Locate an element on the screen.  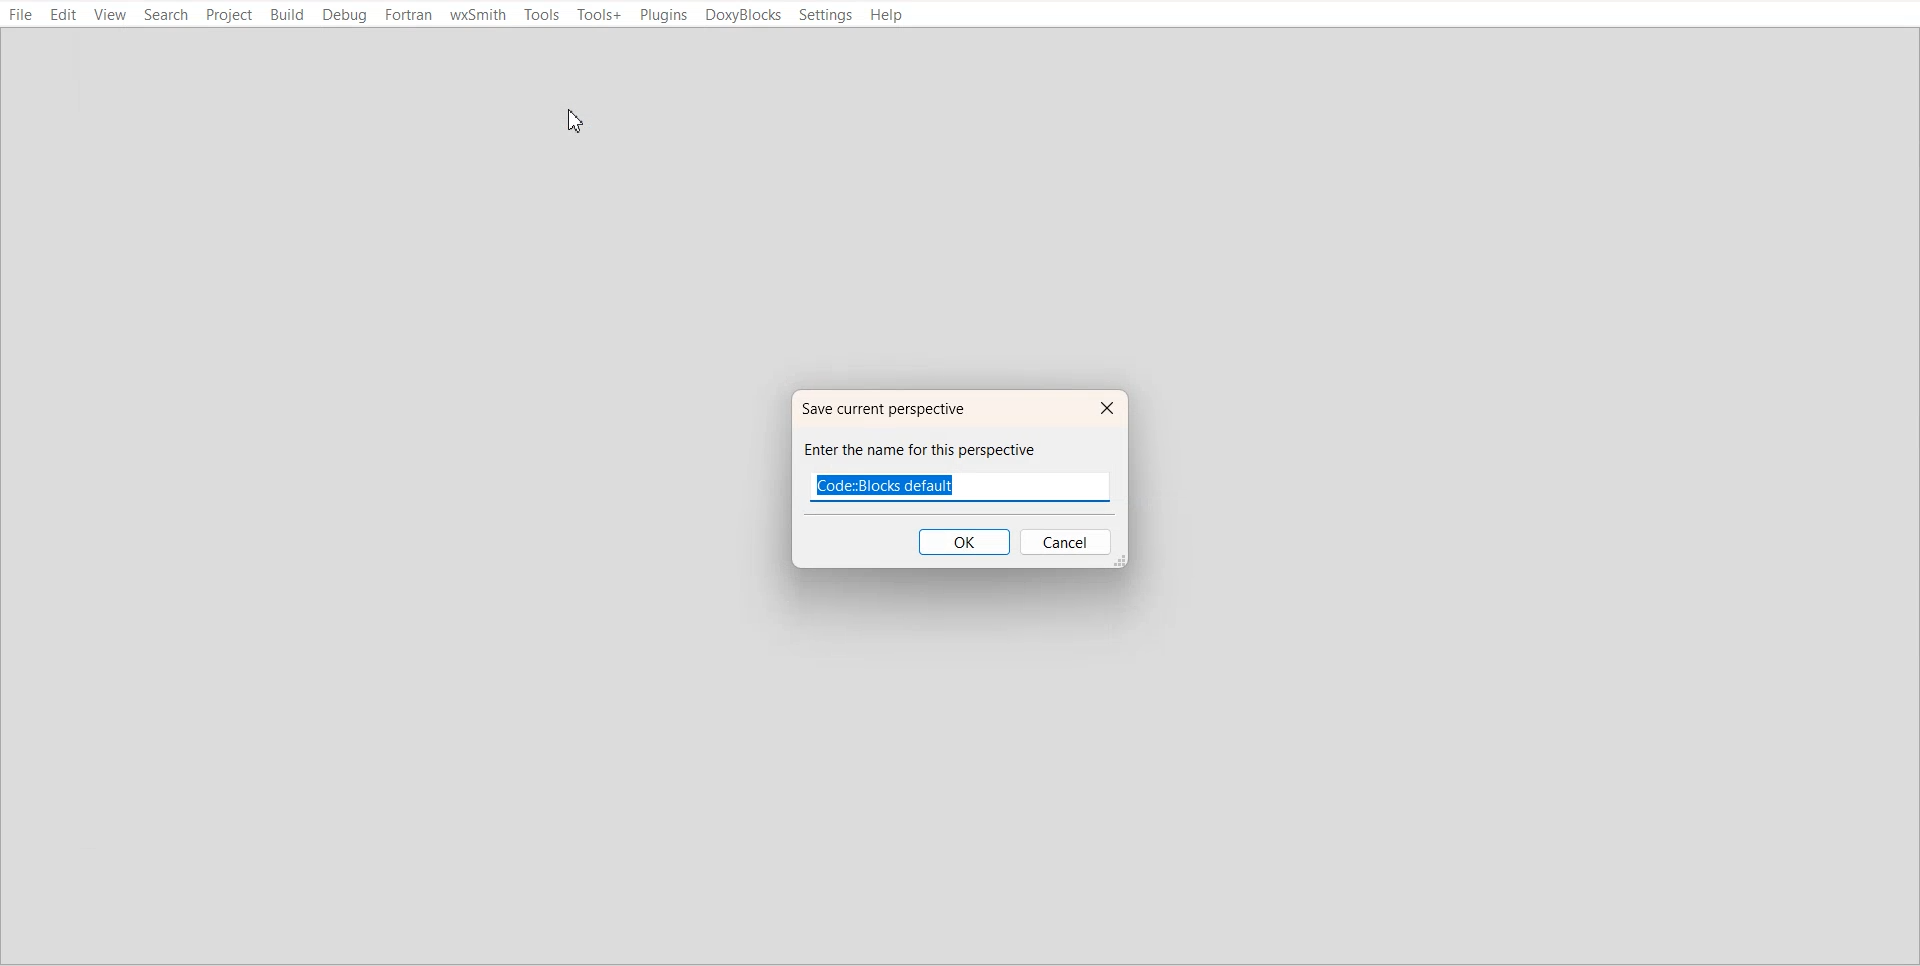
CodeBlocks default is located at coordinates (913, 485).